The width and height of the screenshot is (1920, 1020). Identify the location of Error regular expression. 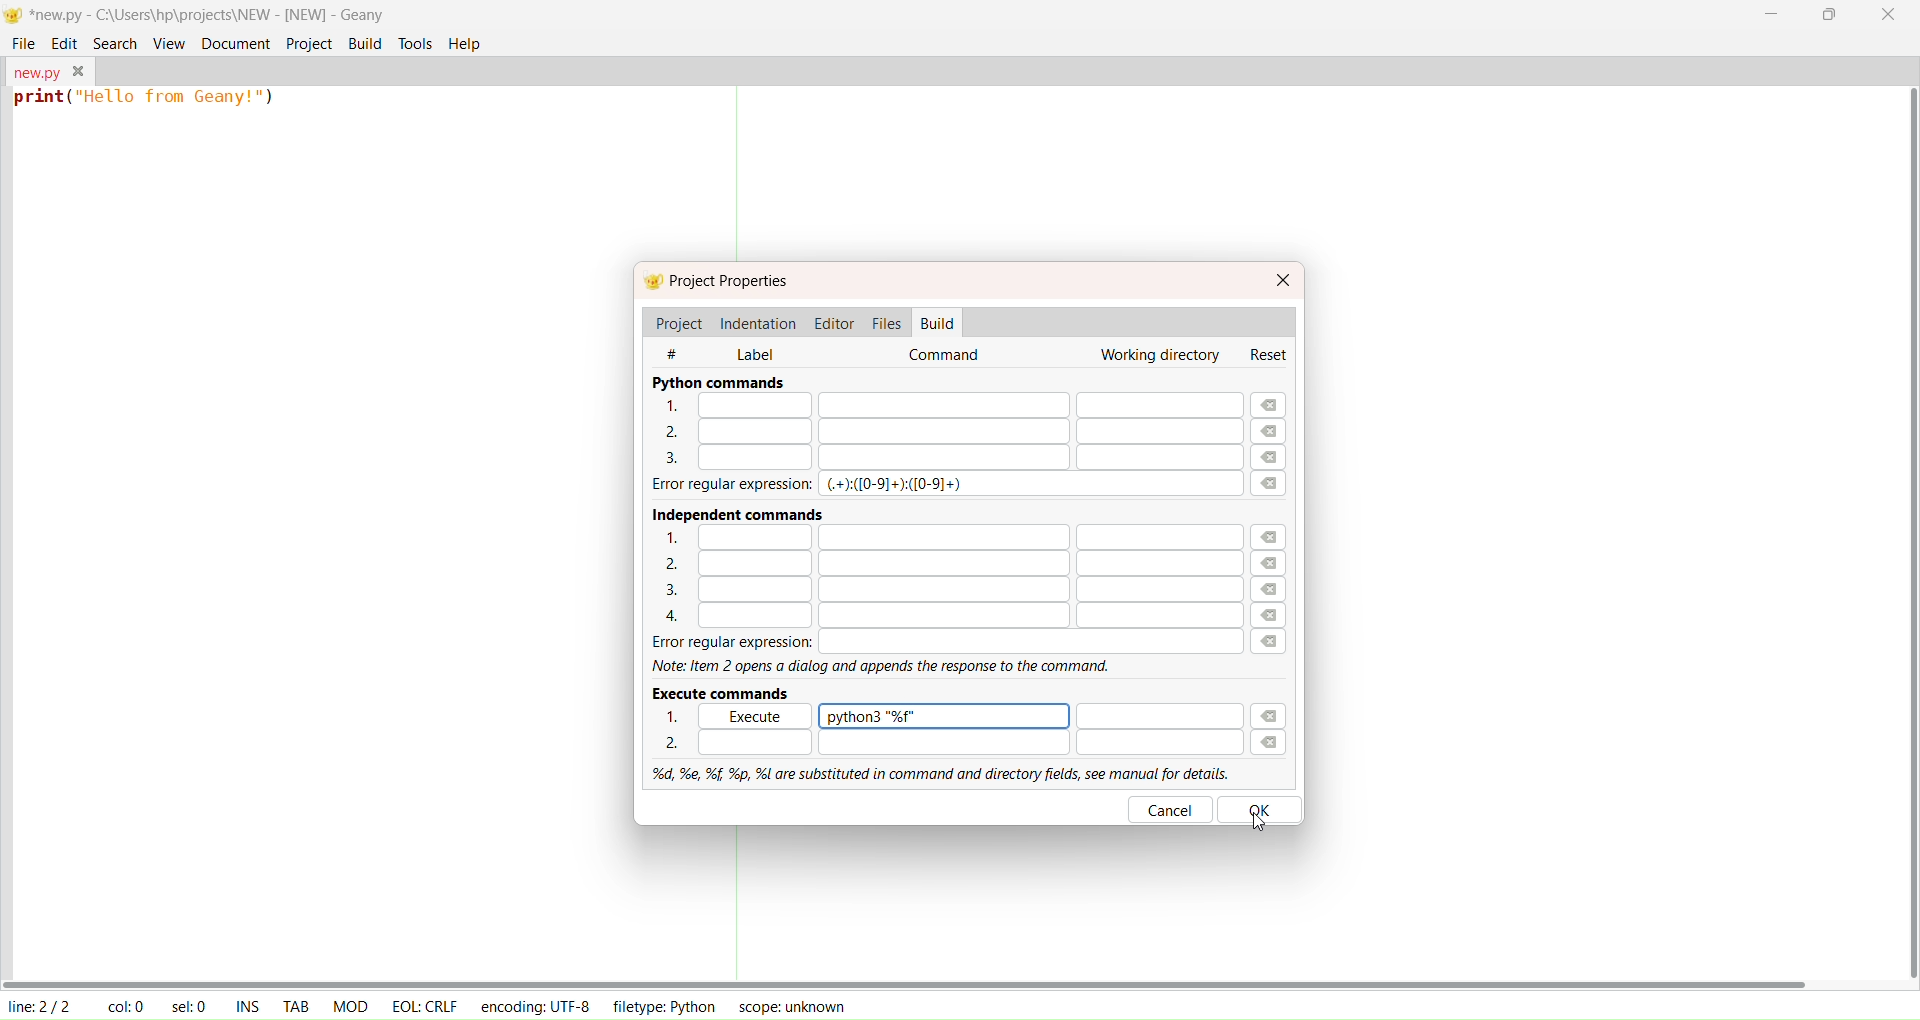
(716, 485).